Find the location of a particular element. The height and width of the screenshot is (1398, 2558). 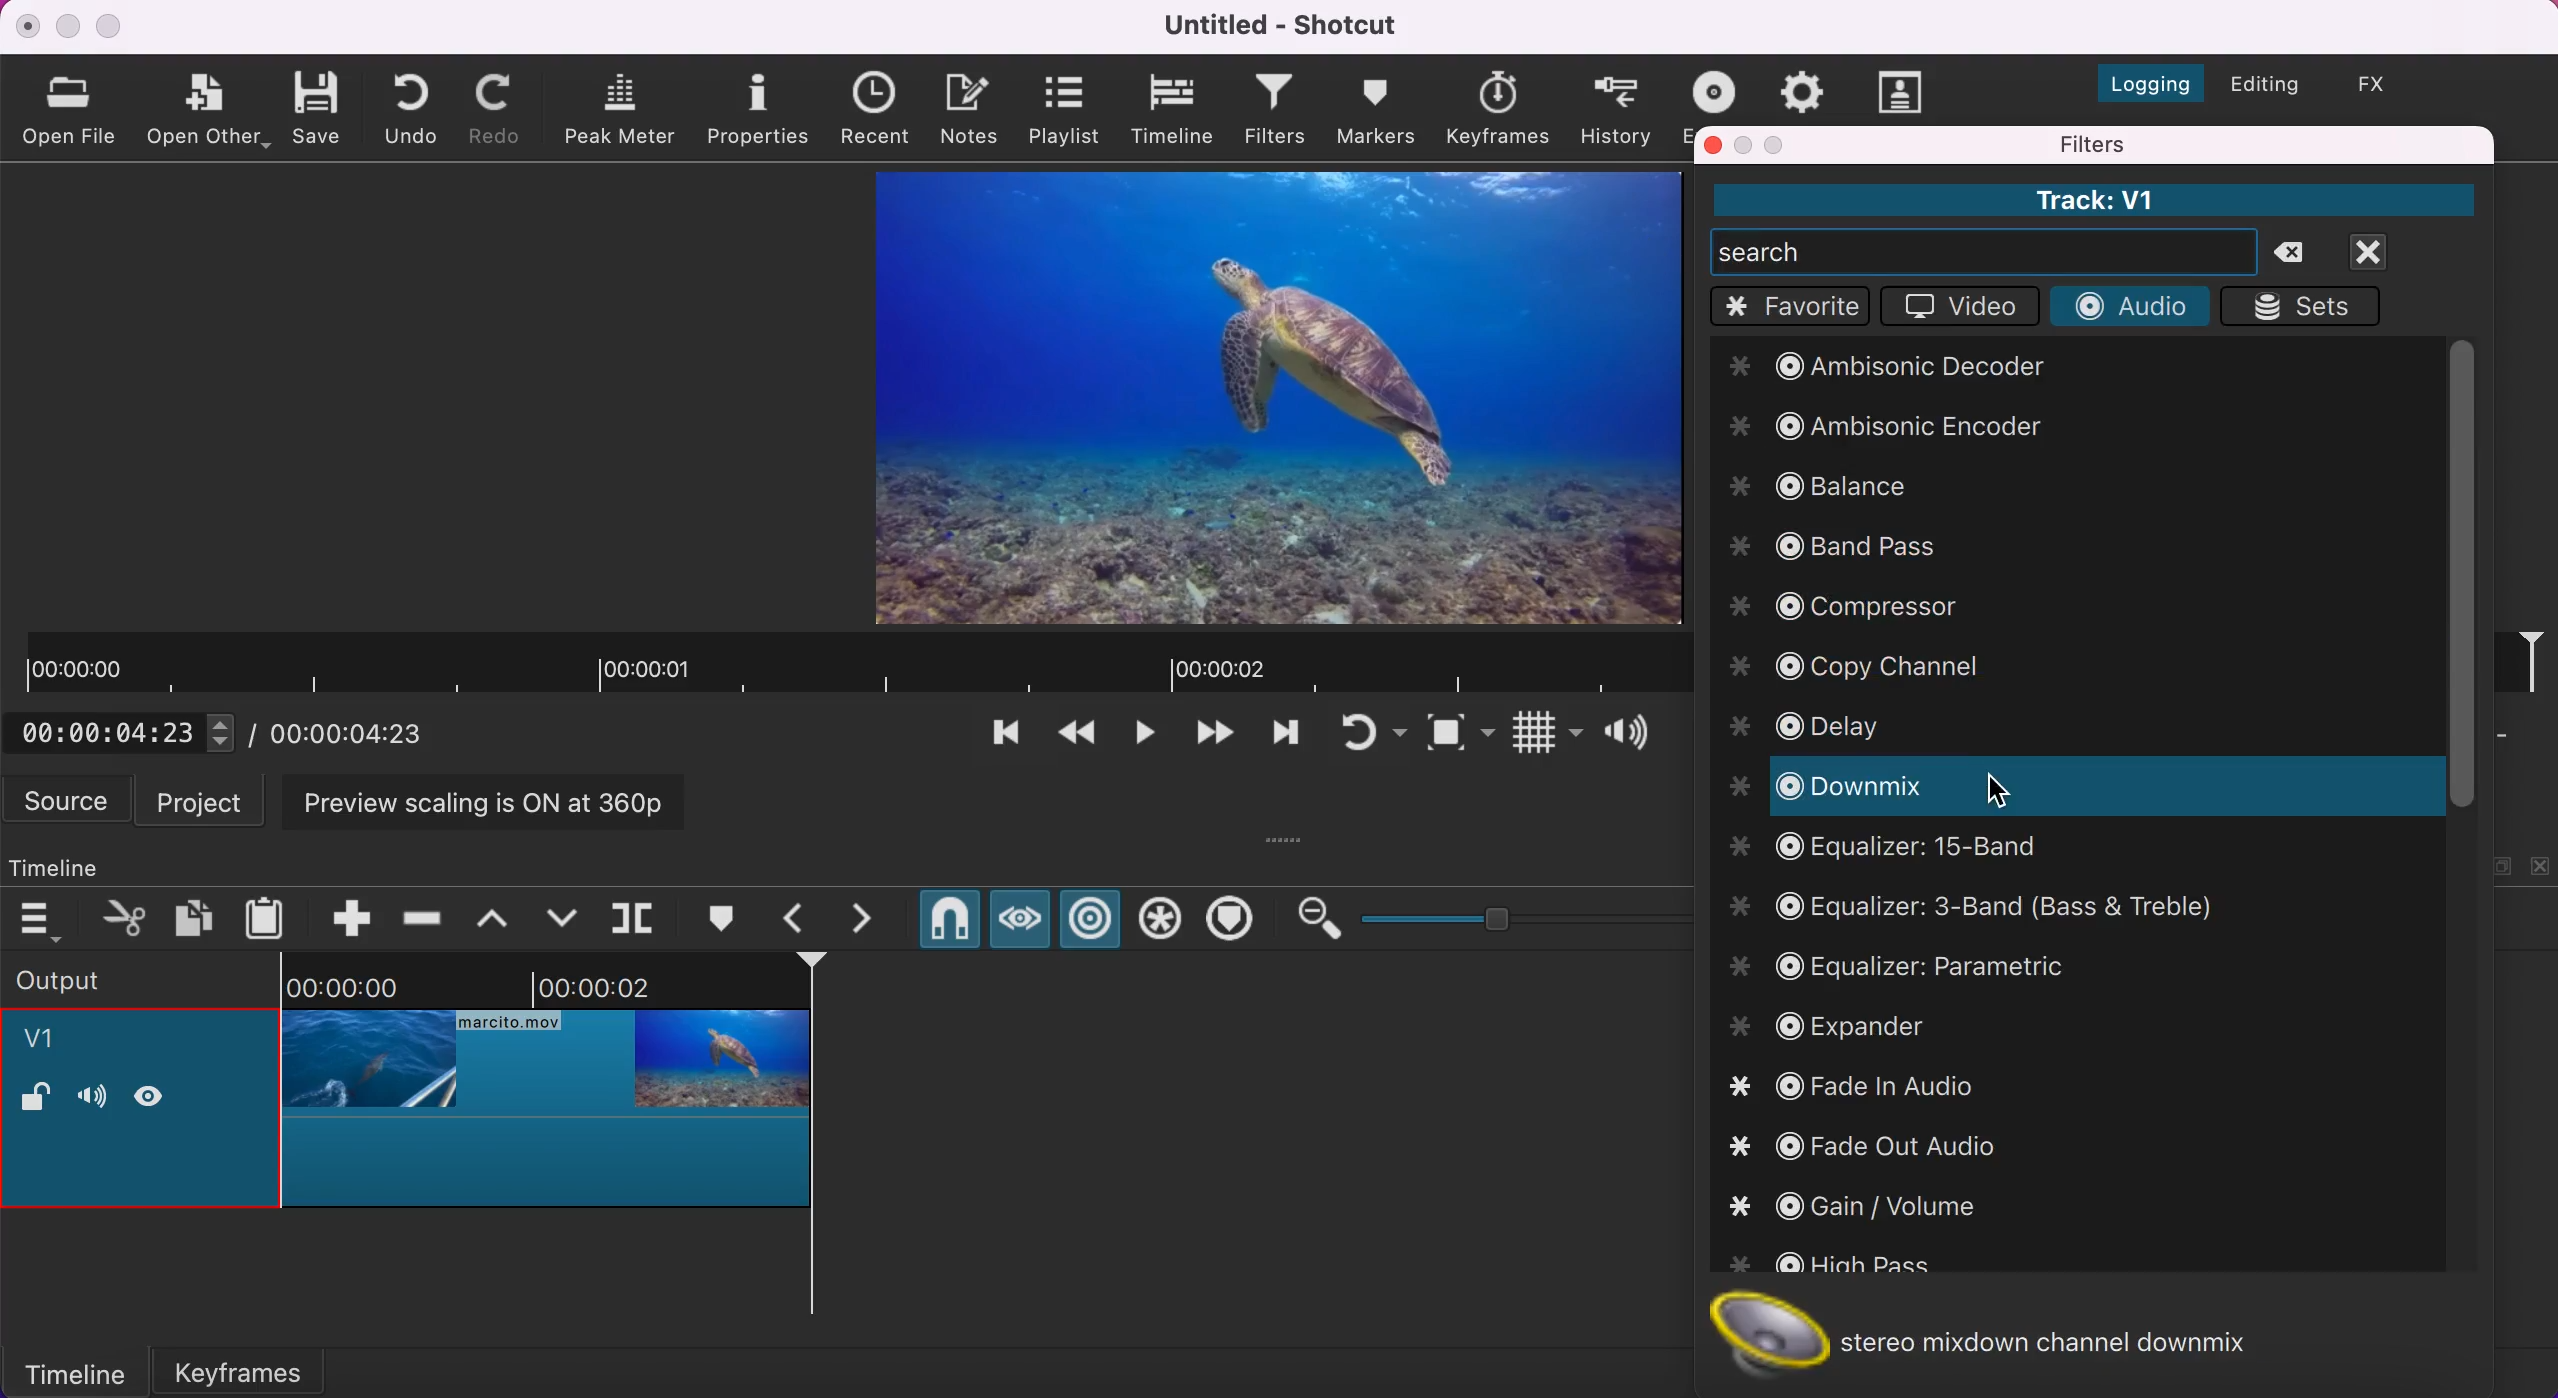

ripple all tracks is located at coordinates (1161, 922).